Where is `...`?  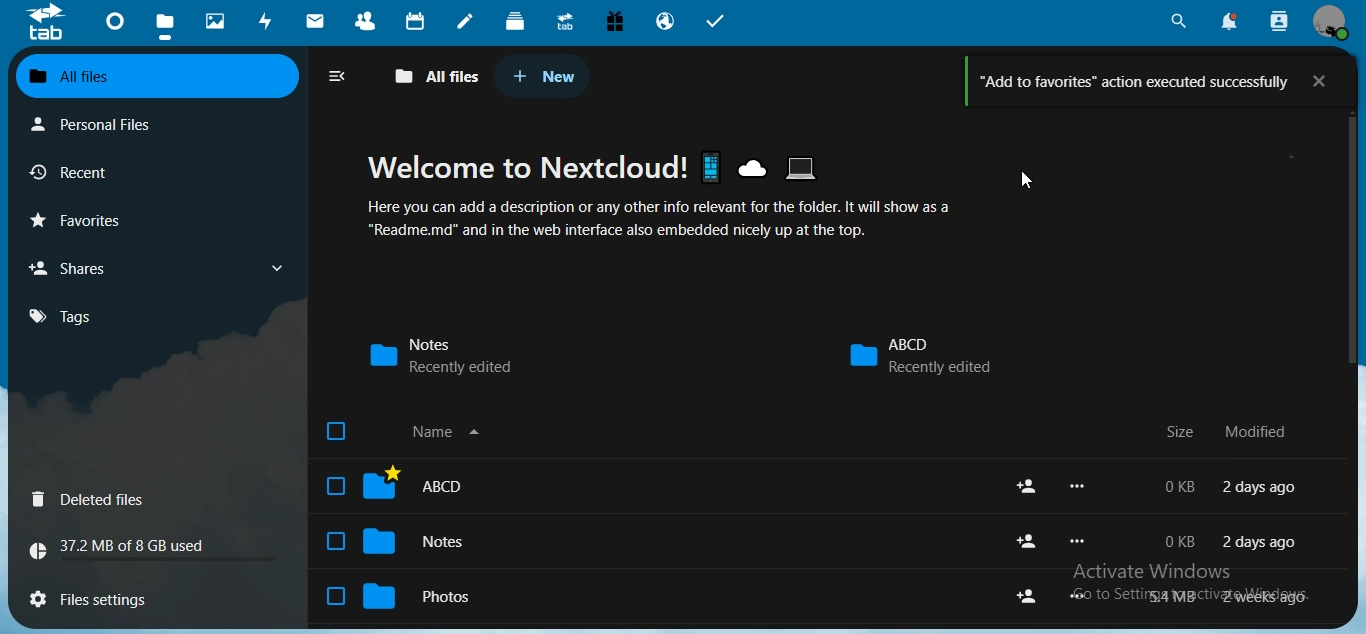
... is located at coordinates (1077, 487).